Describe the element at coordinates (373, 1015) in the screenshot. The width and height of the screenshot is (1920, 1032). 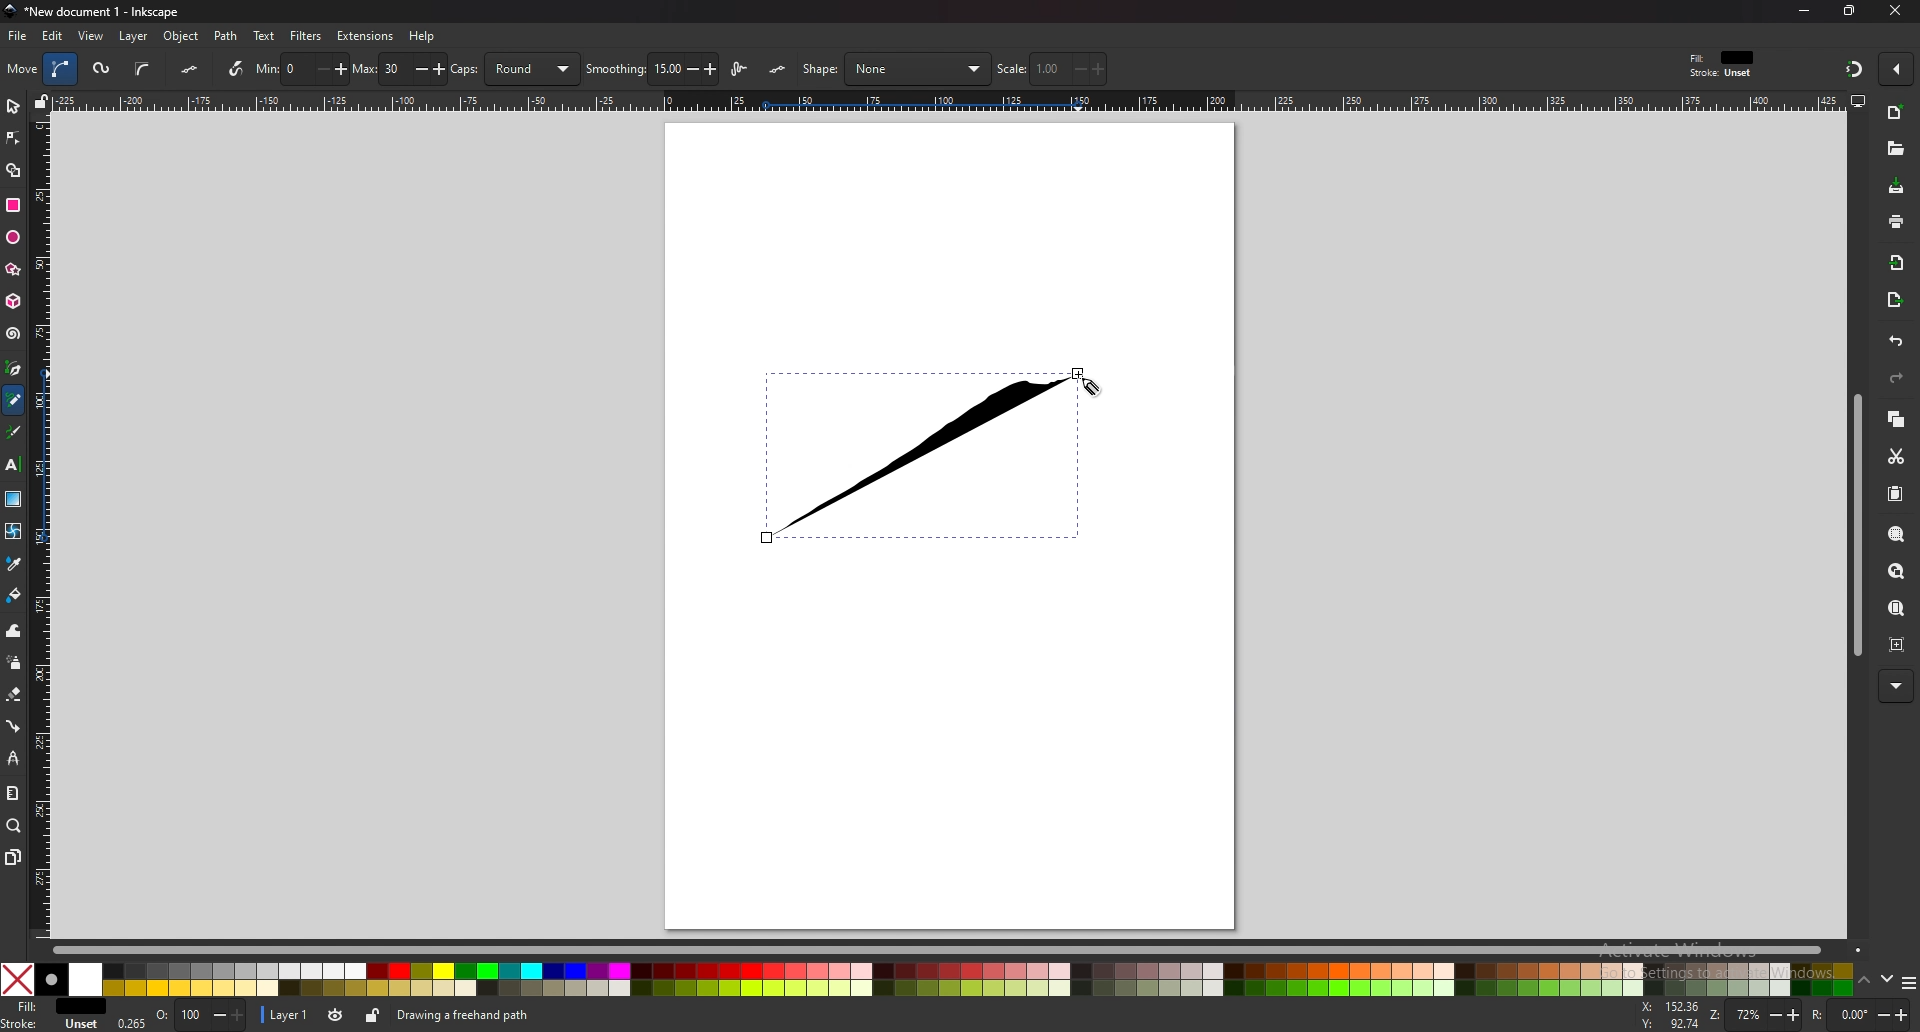
I see `lock` at that location.